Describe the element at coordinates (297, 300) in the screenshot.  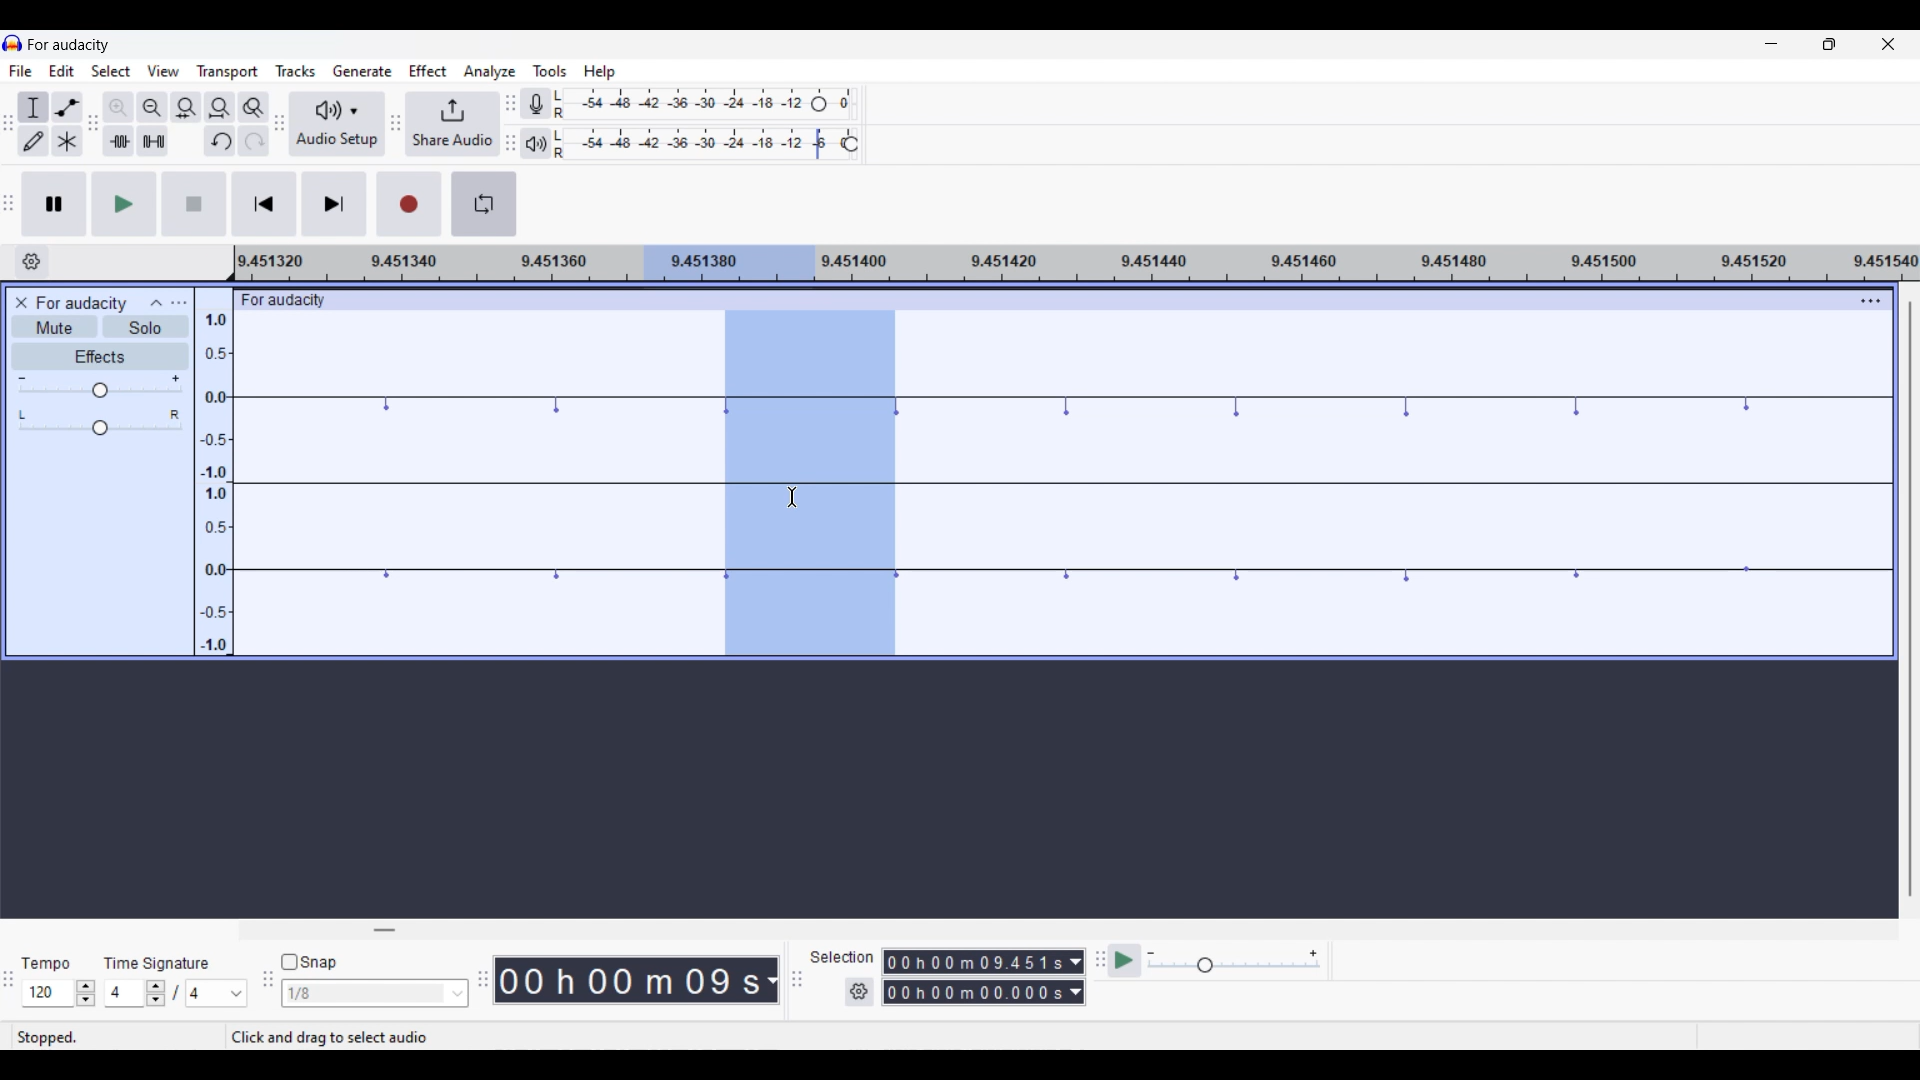
I see `For audacity` at that location.